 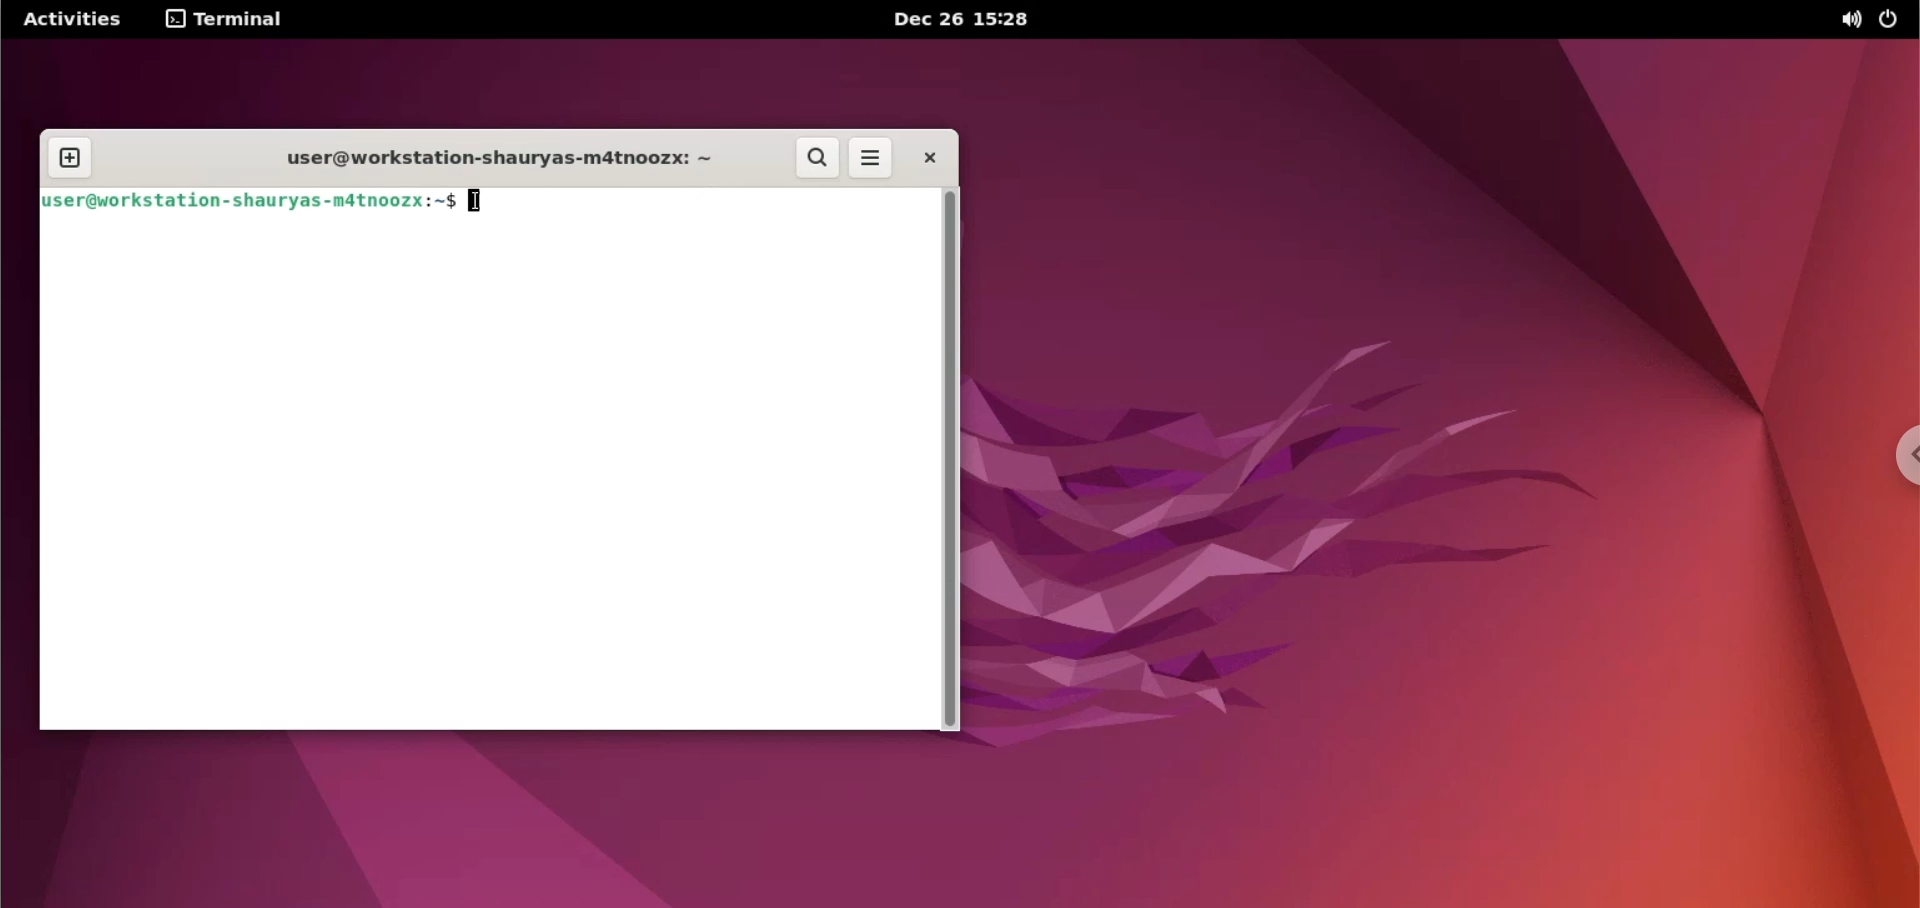 I want to click on new tab, so click(x=73, y=157).